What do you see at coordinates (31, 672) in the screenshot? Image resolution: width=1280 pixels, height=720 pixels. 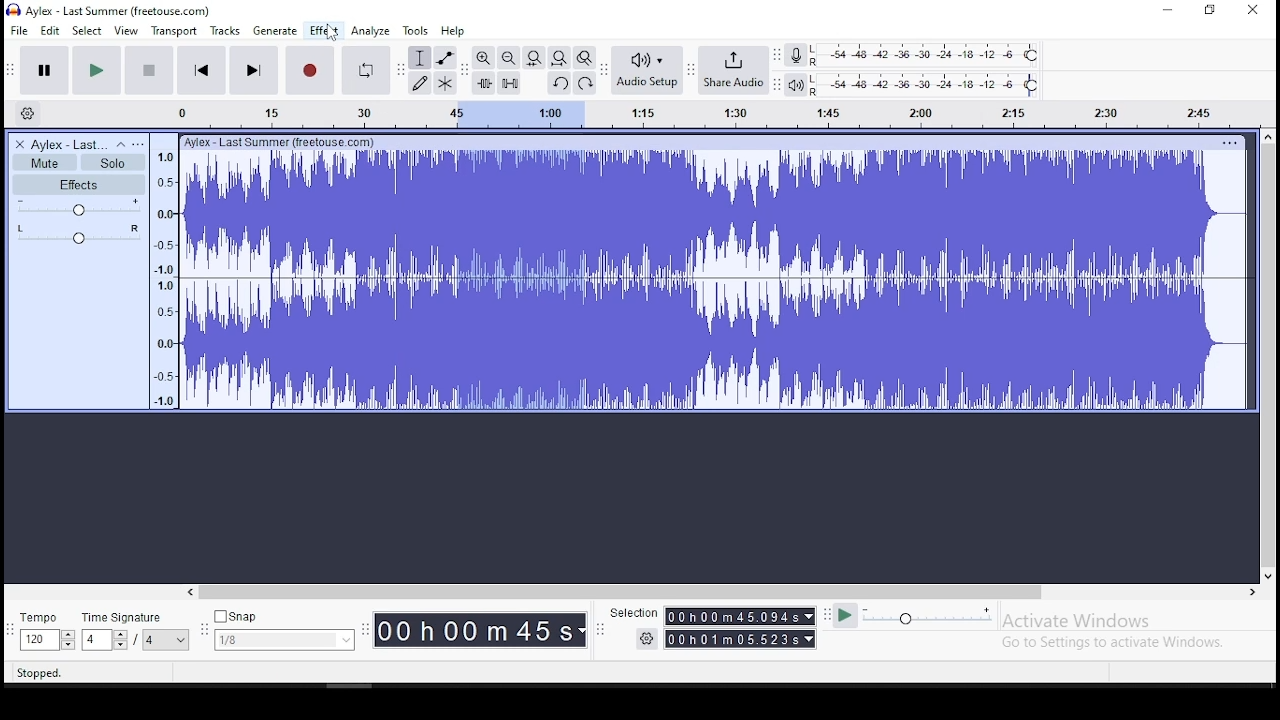 I see `| Stopped.` at bounding box center [31, 672].